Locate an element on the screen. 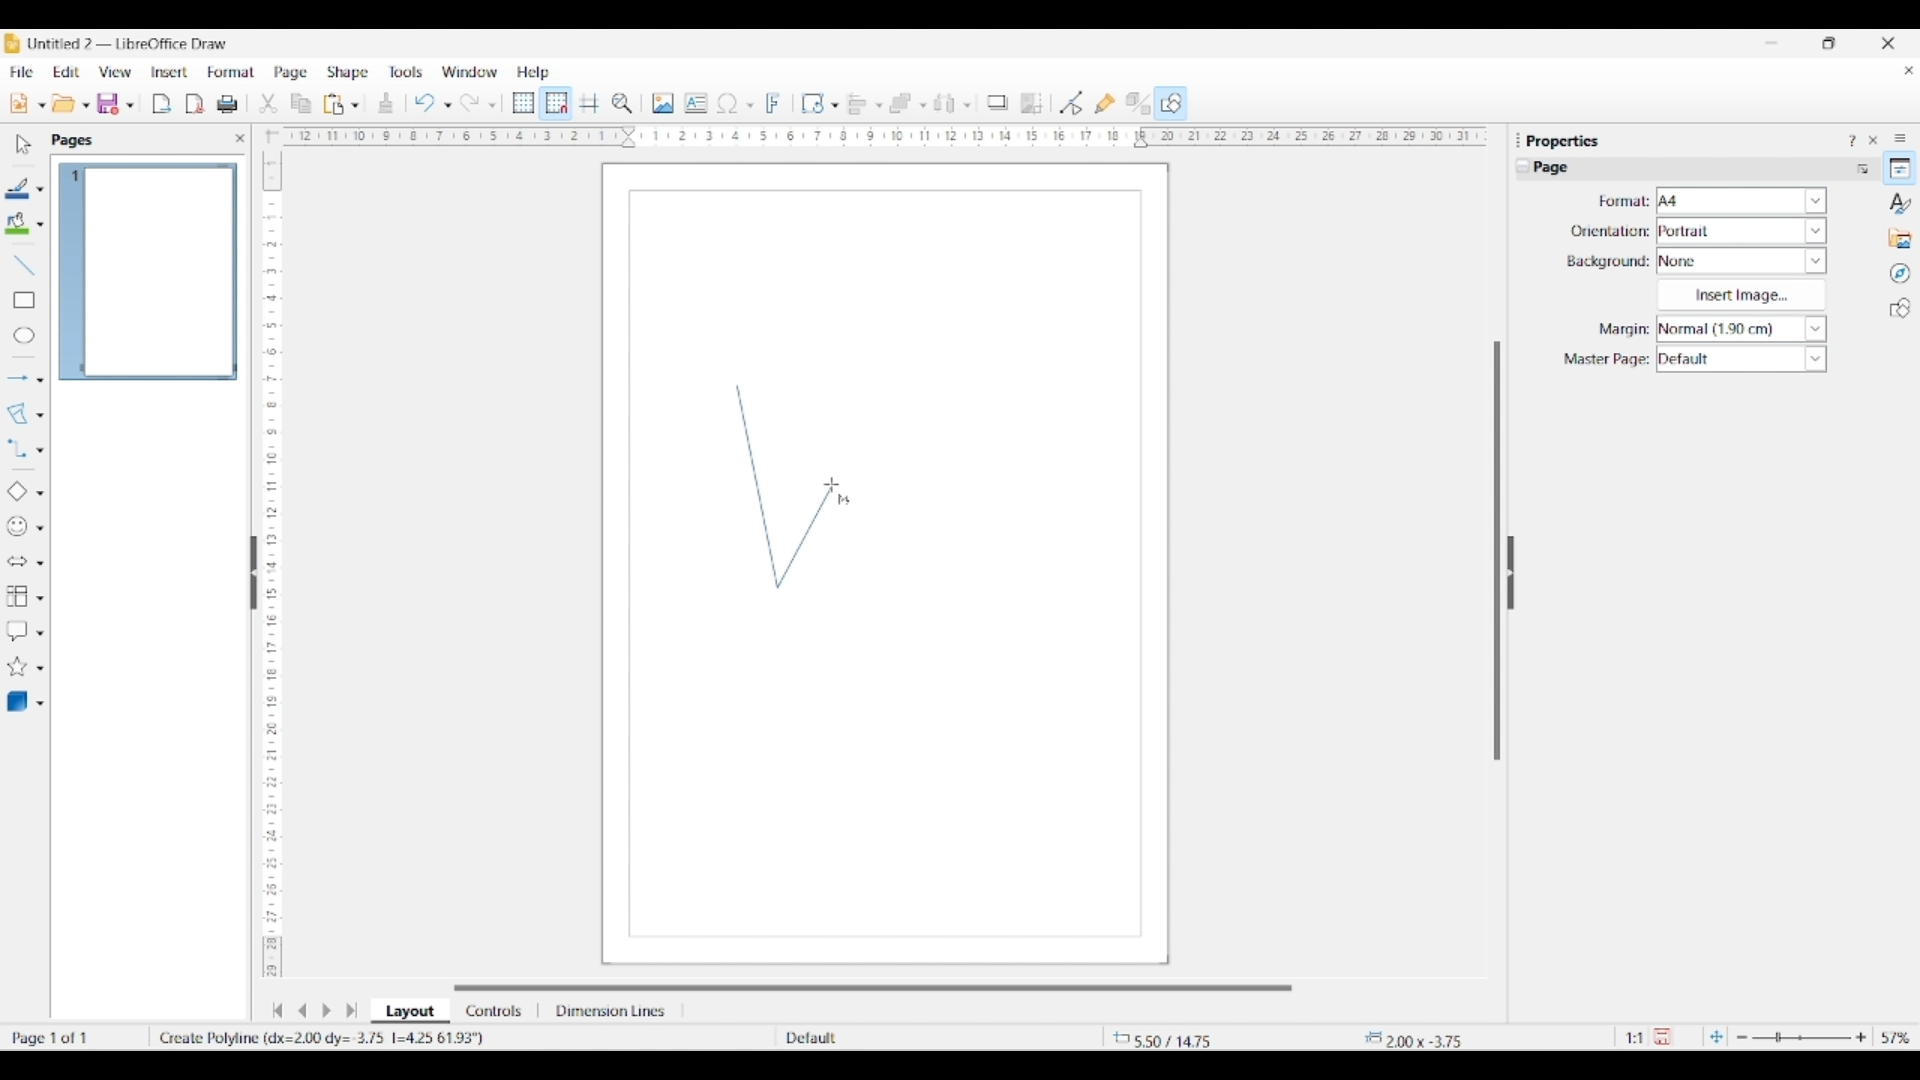  Line and arrow options is located at coordinates (40, 380).